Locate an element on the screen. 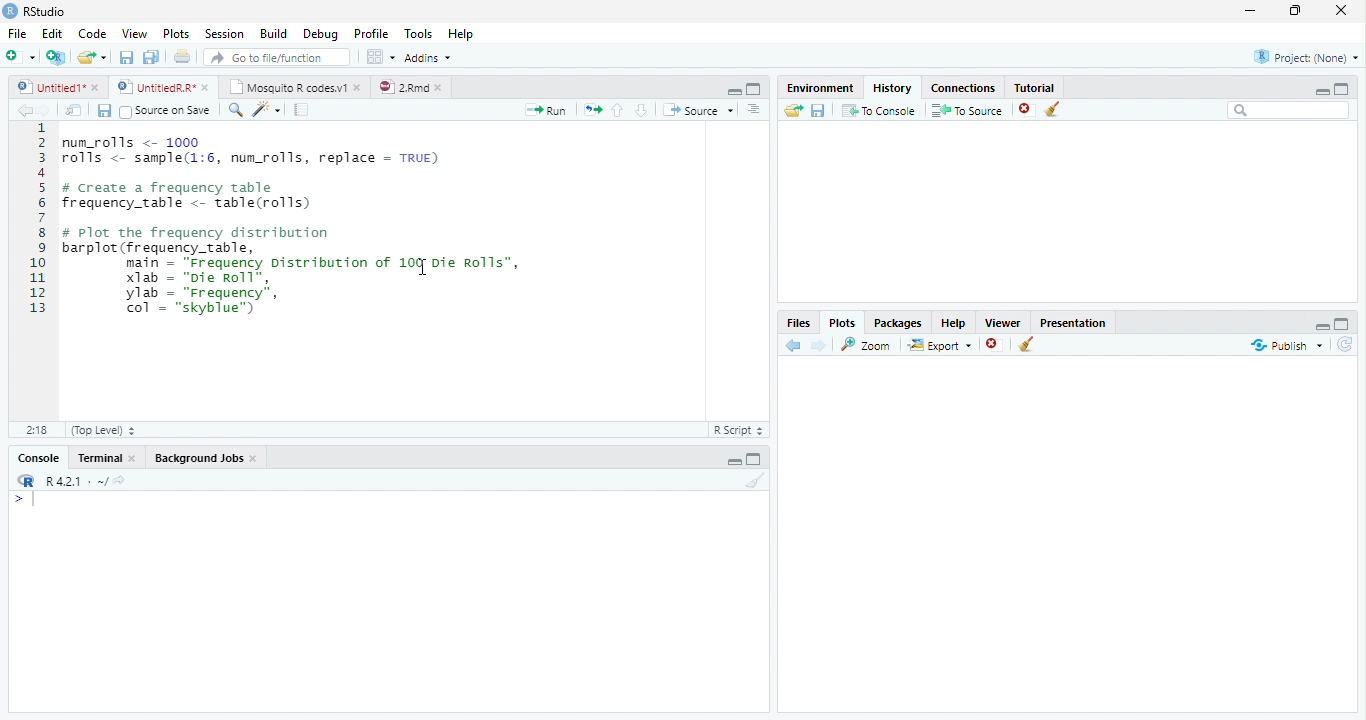 This screenshot has width=1366, height=720. Help is located at coordinates (463, 33).